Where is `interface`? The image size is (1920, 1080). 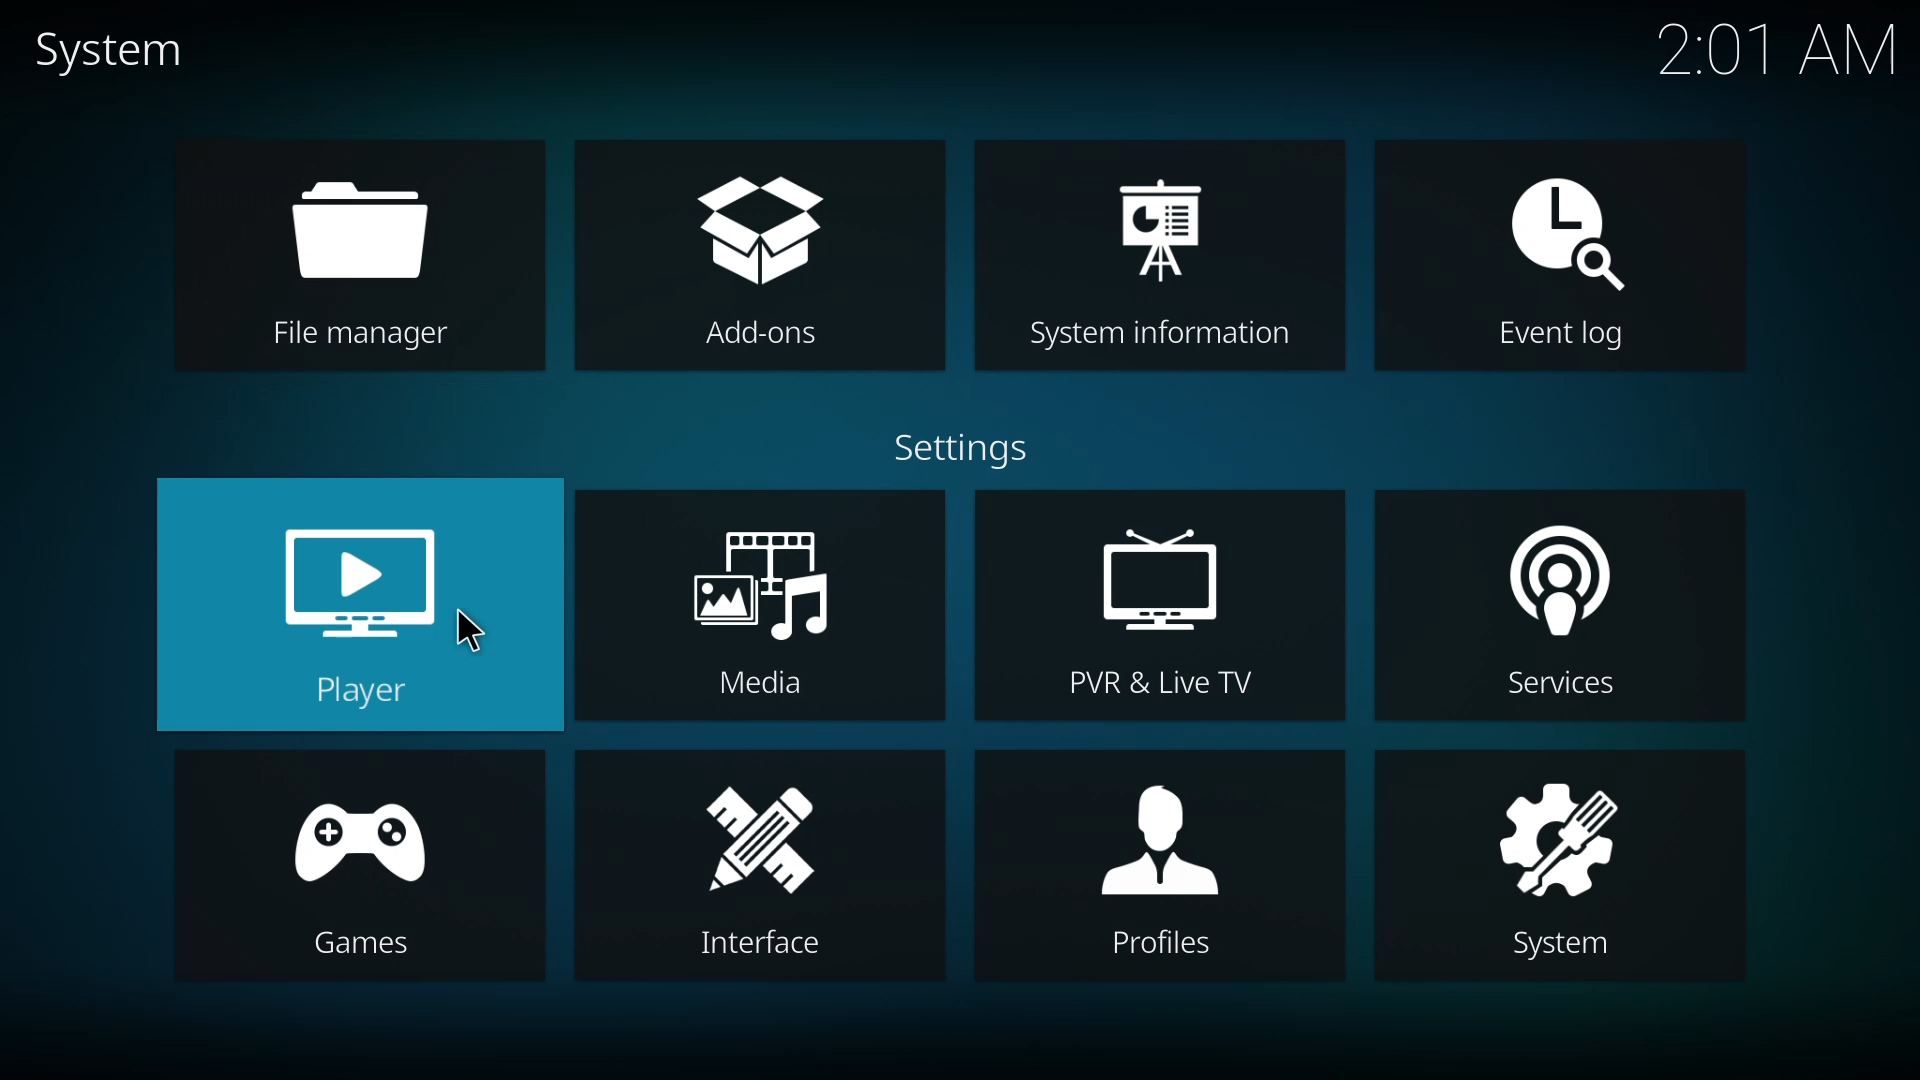
interface is located at coordinates (757, 865).